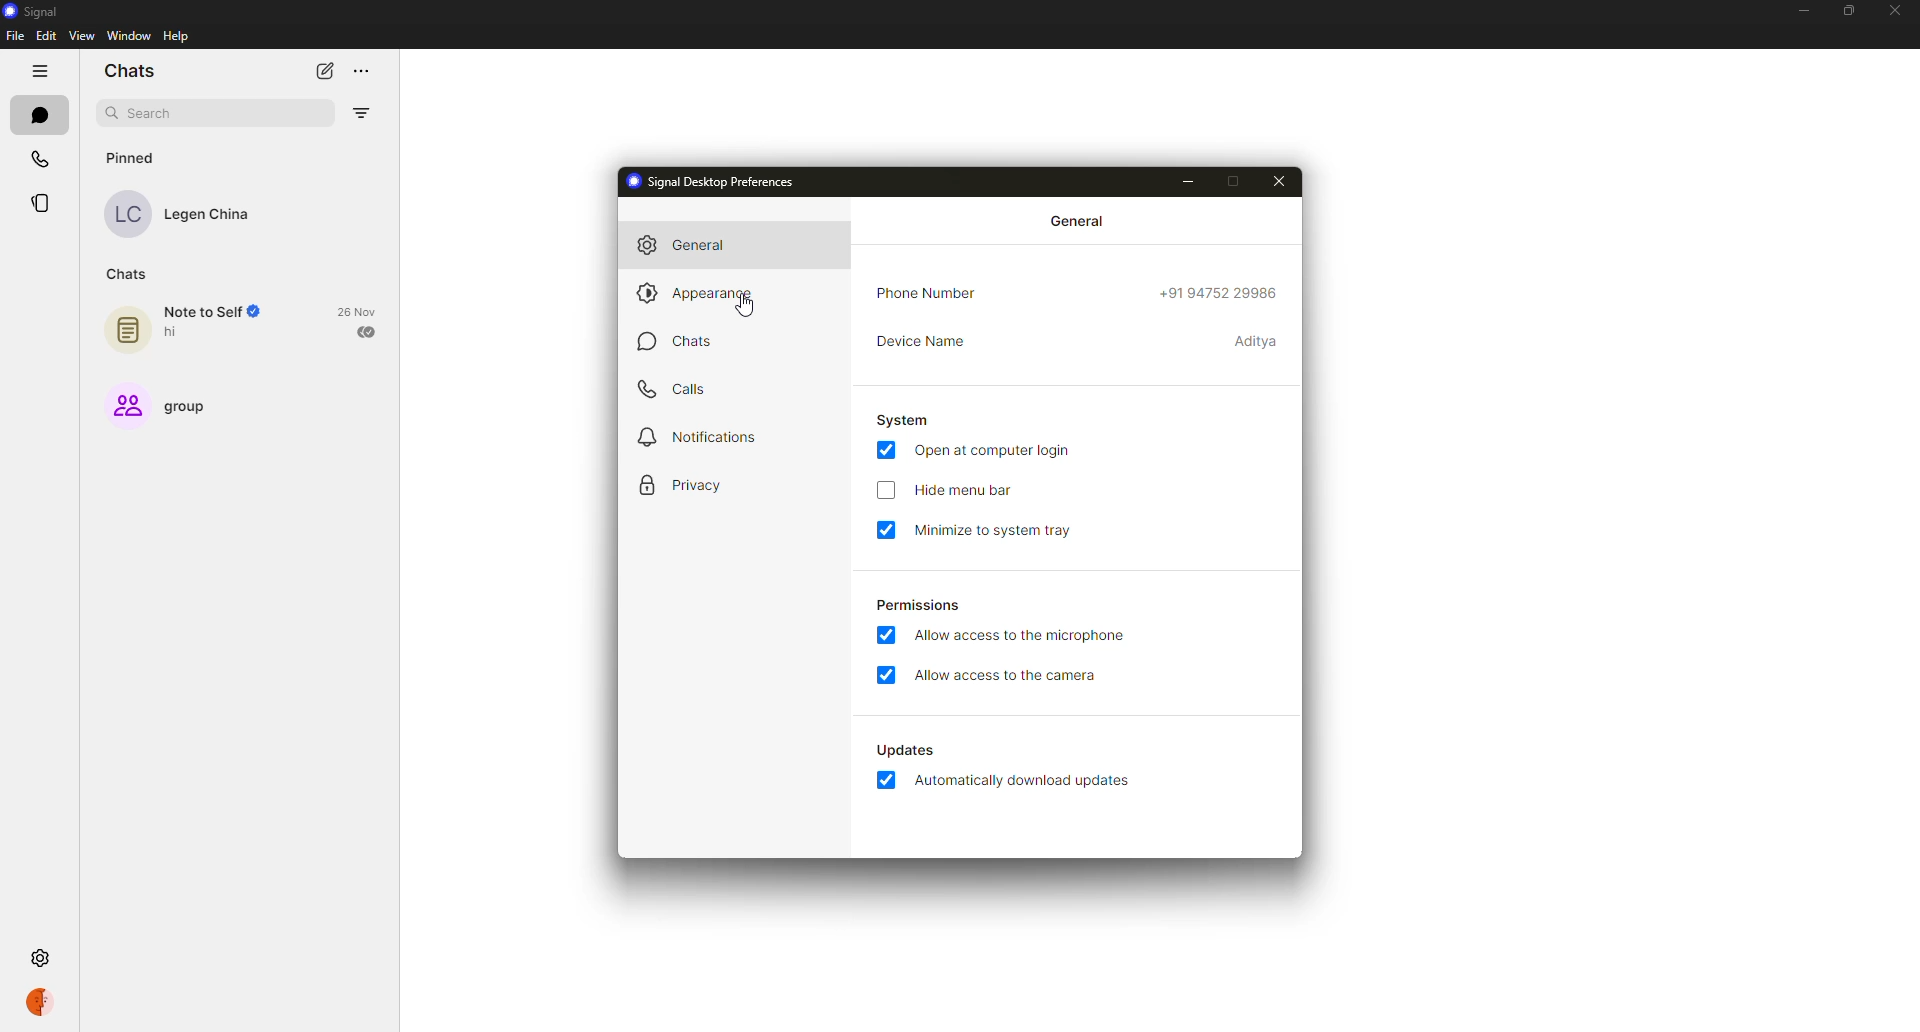  Describe the element at coordinates (678, 486) in the screenshot. I see `privacy` at that location.